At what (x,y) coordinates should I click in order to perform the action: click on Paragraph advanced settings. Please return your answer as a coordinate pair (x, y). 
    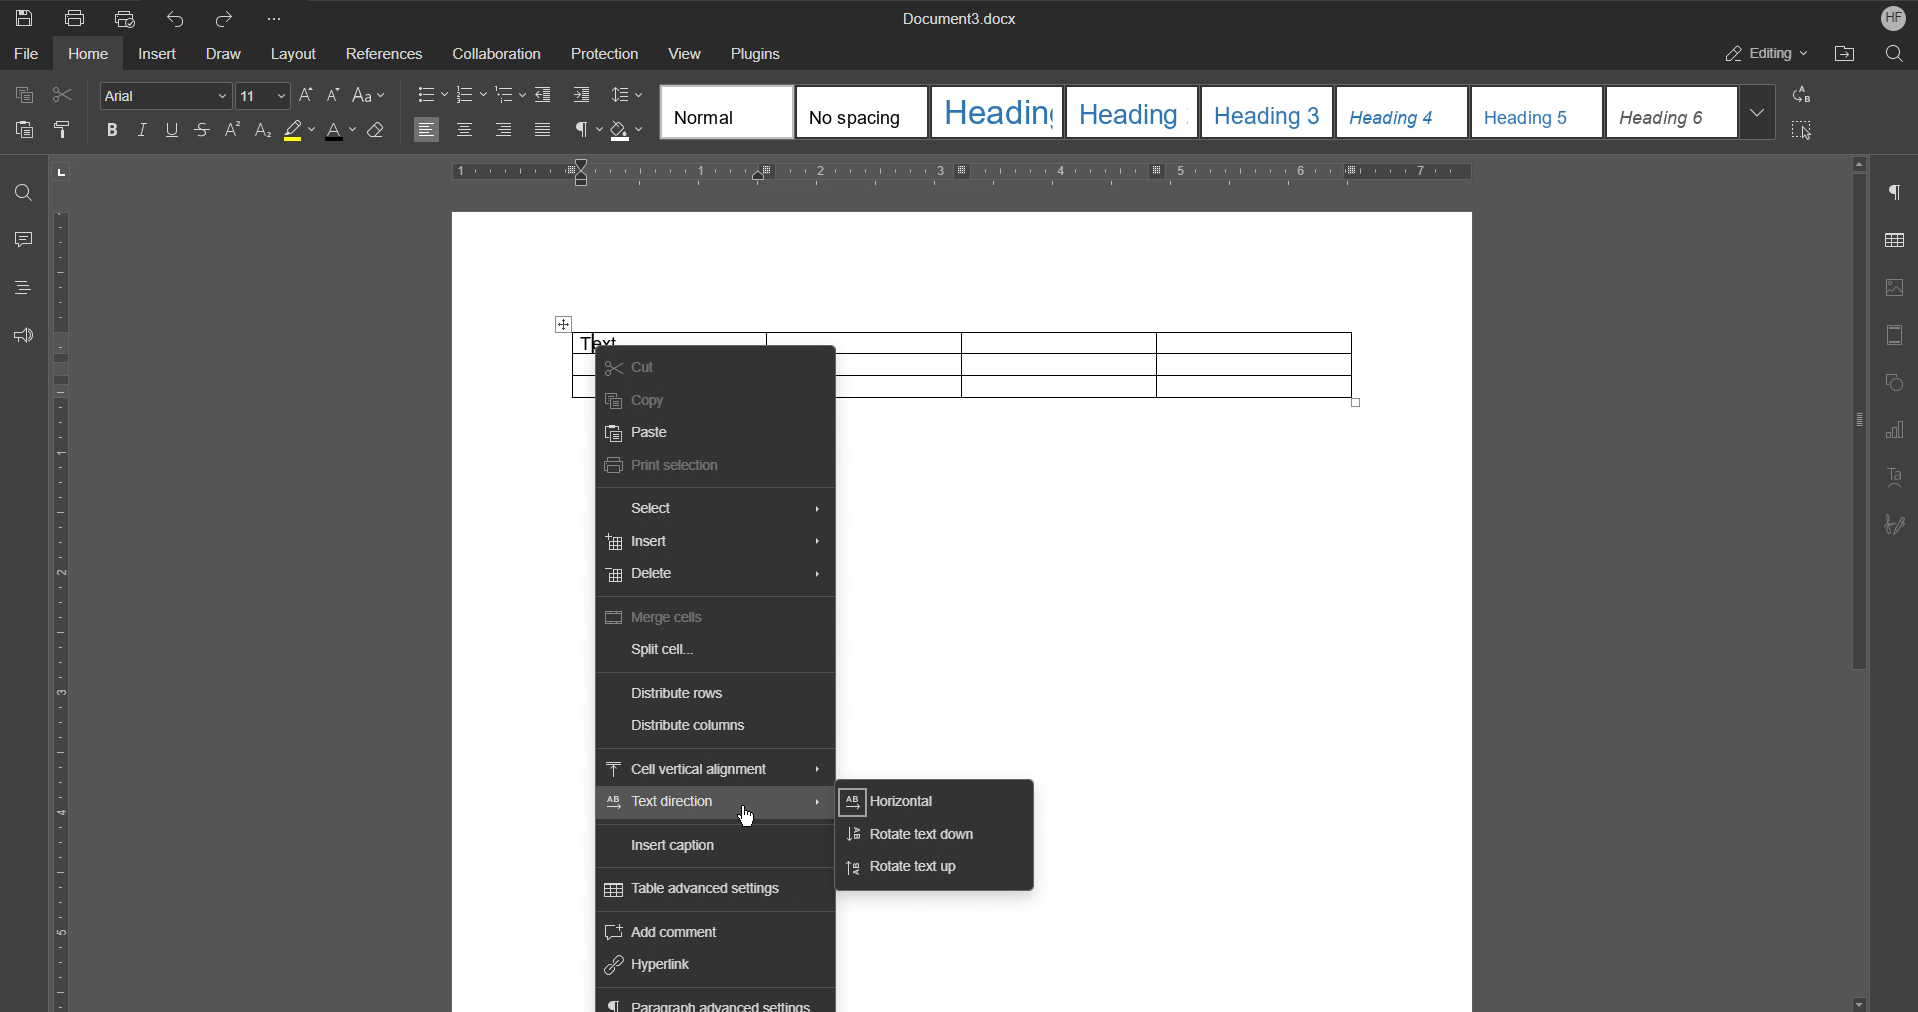
    Looking at the image, I should click on (720, 1002).